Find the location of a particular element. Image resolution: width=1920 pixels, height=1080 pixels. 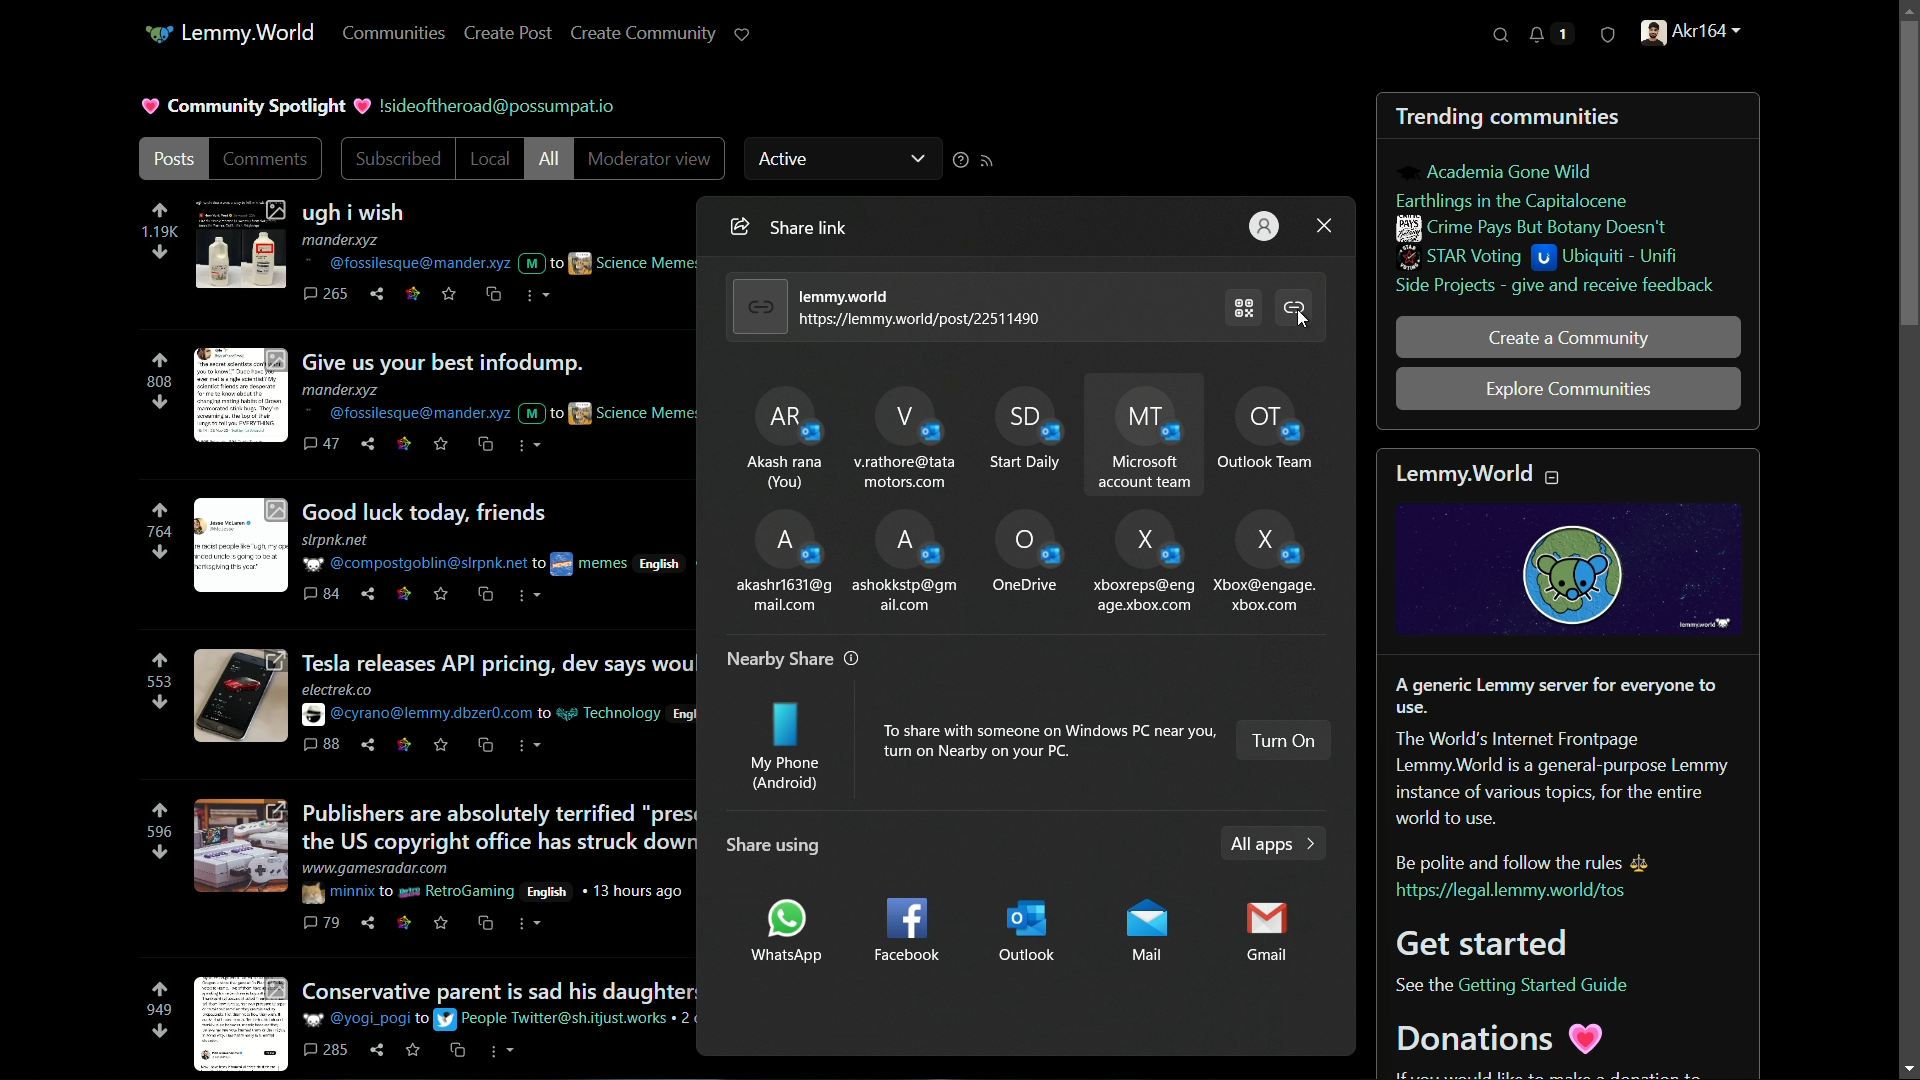

Get started is located at coordinates (1490, 941).